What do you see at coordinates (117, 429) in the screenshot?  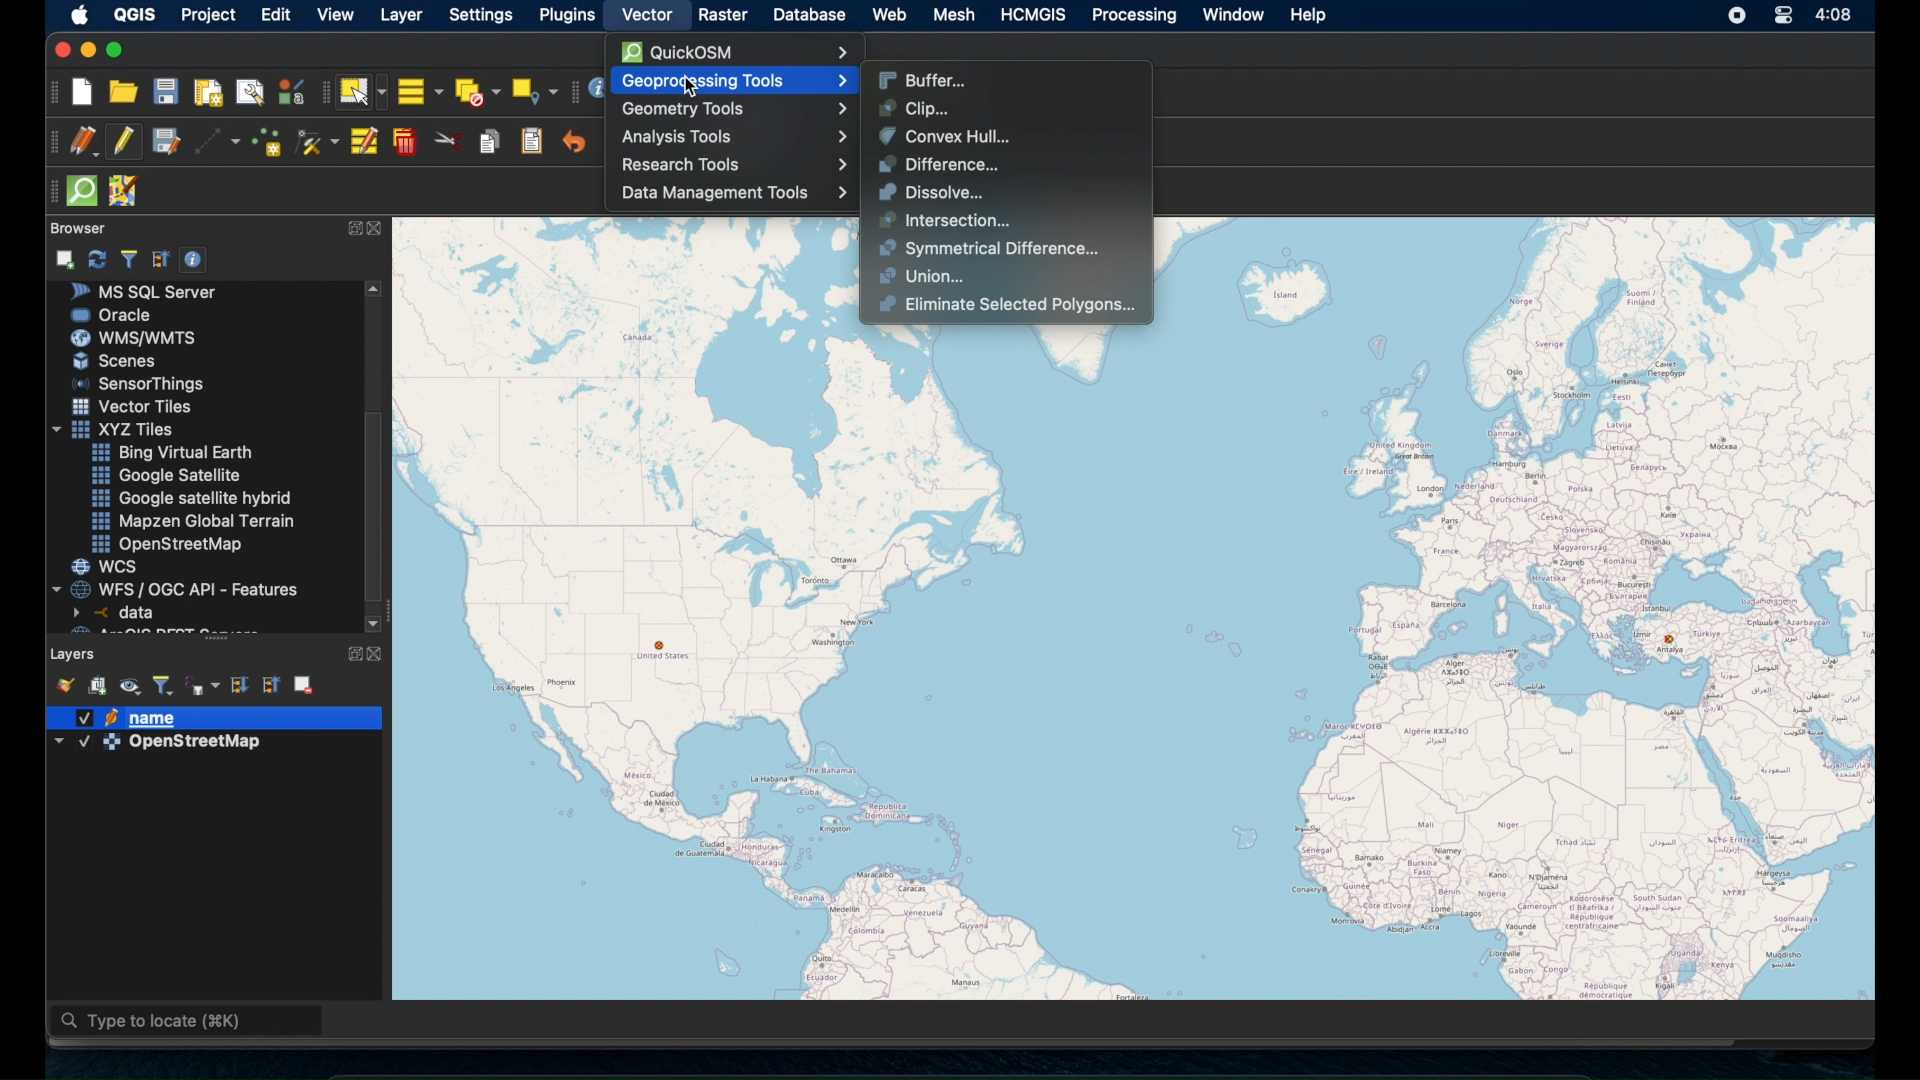 I see `xyz tiles menu` at bounding box center [117, 429].